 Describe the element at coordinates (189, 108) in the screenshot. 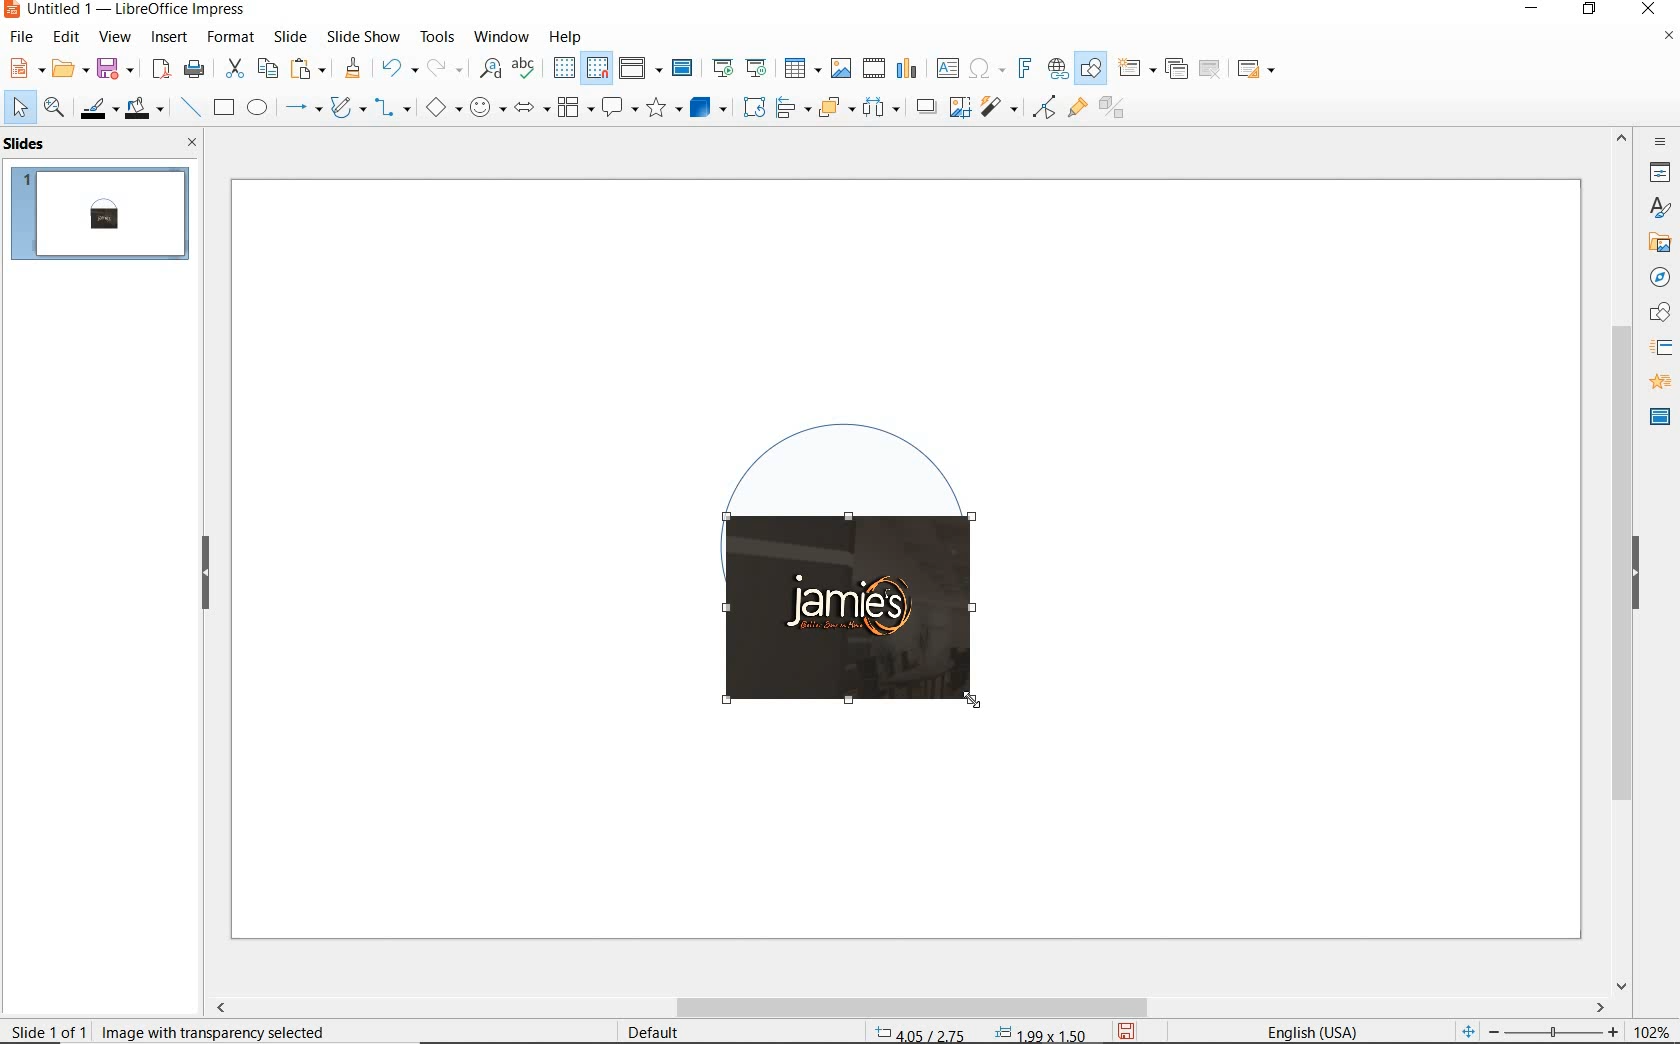

I see `insert line` at that location.